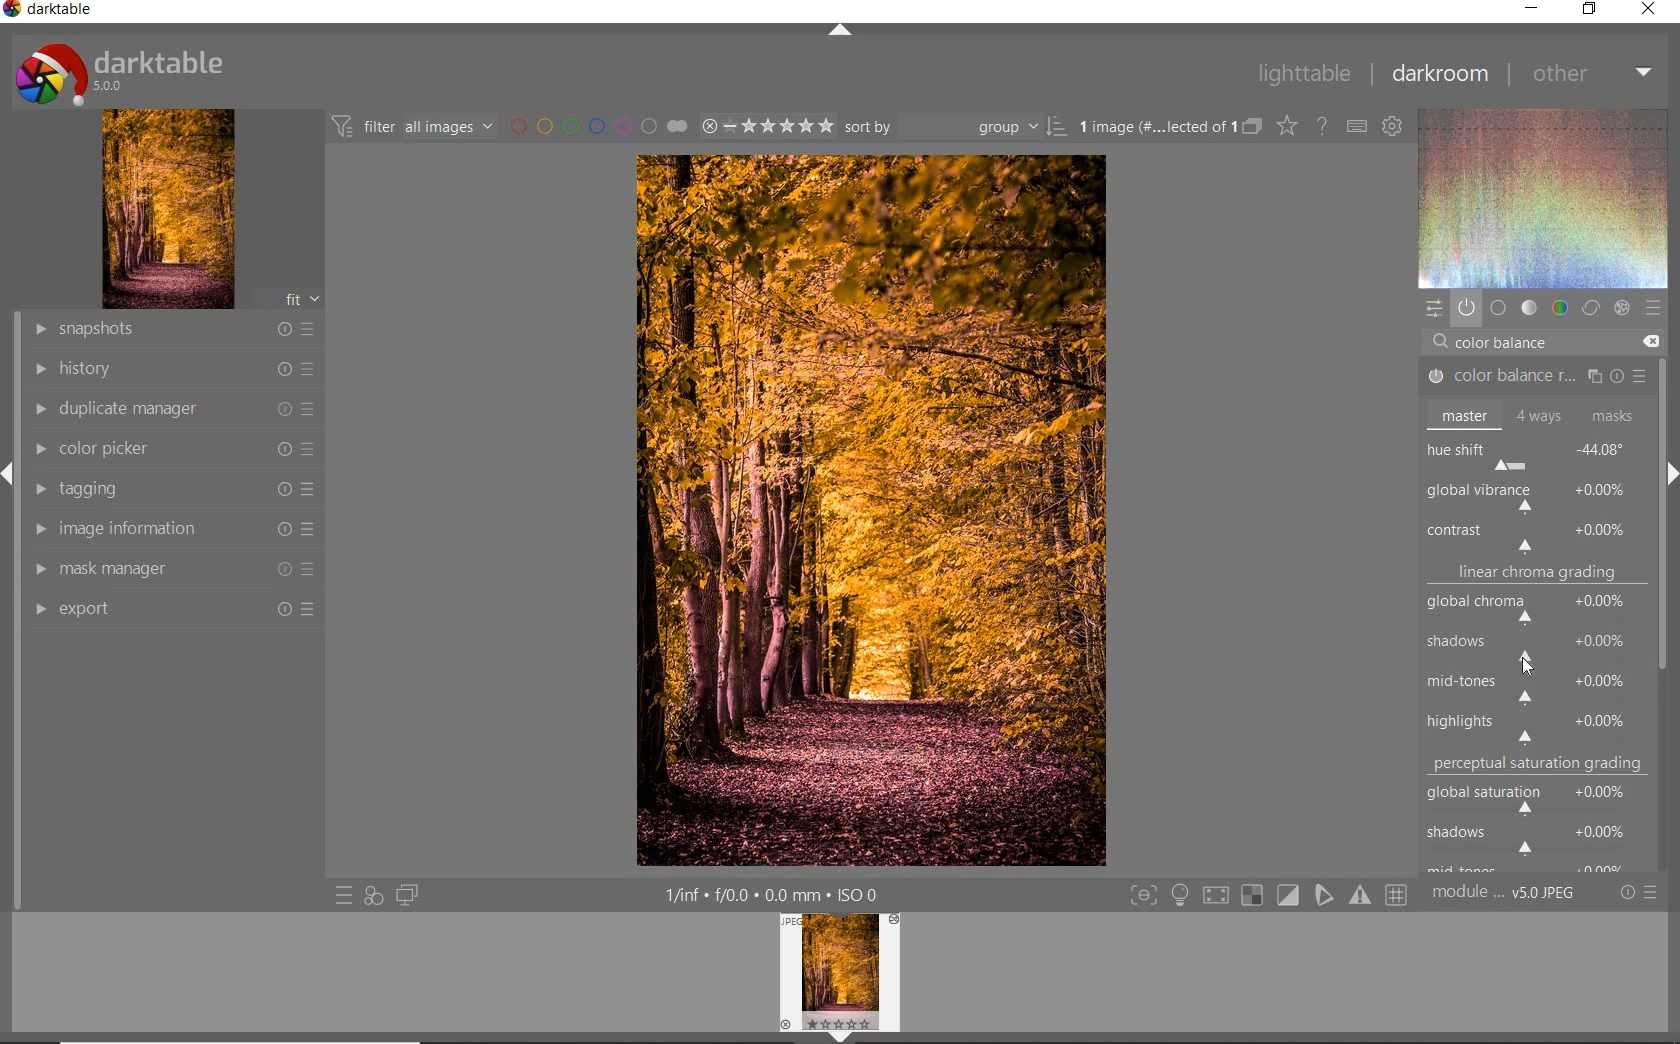  What do you see at coordinates (1536, 450) in the screenshot?
I see `hue shift` at bounding box center [1536, 450].